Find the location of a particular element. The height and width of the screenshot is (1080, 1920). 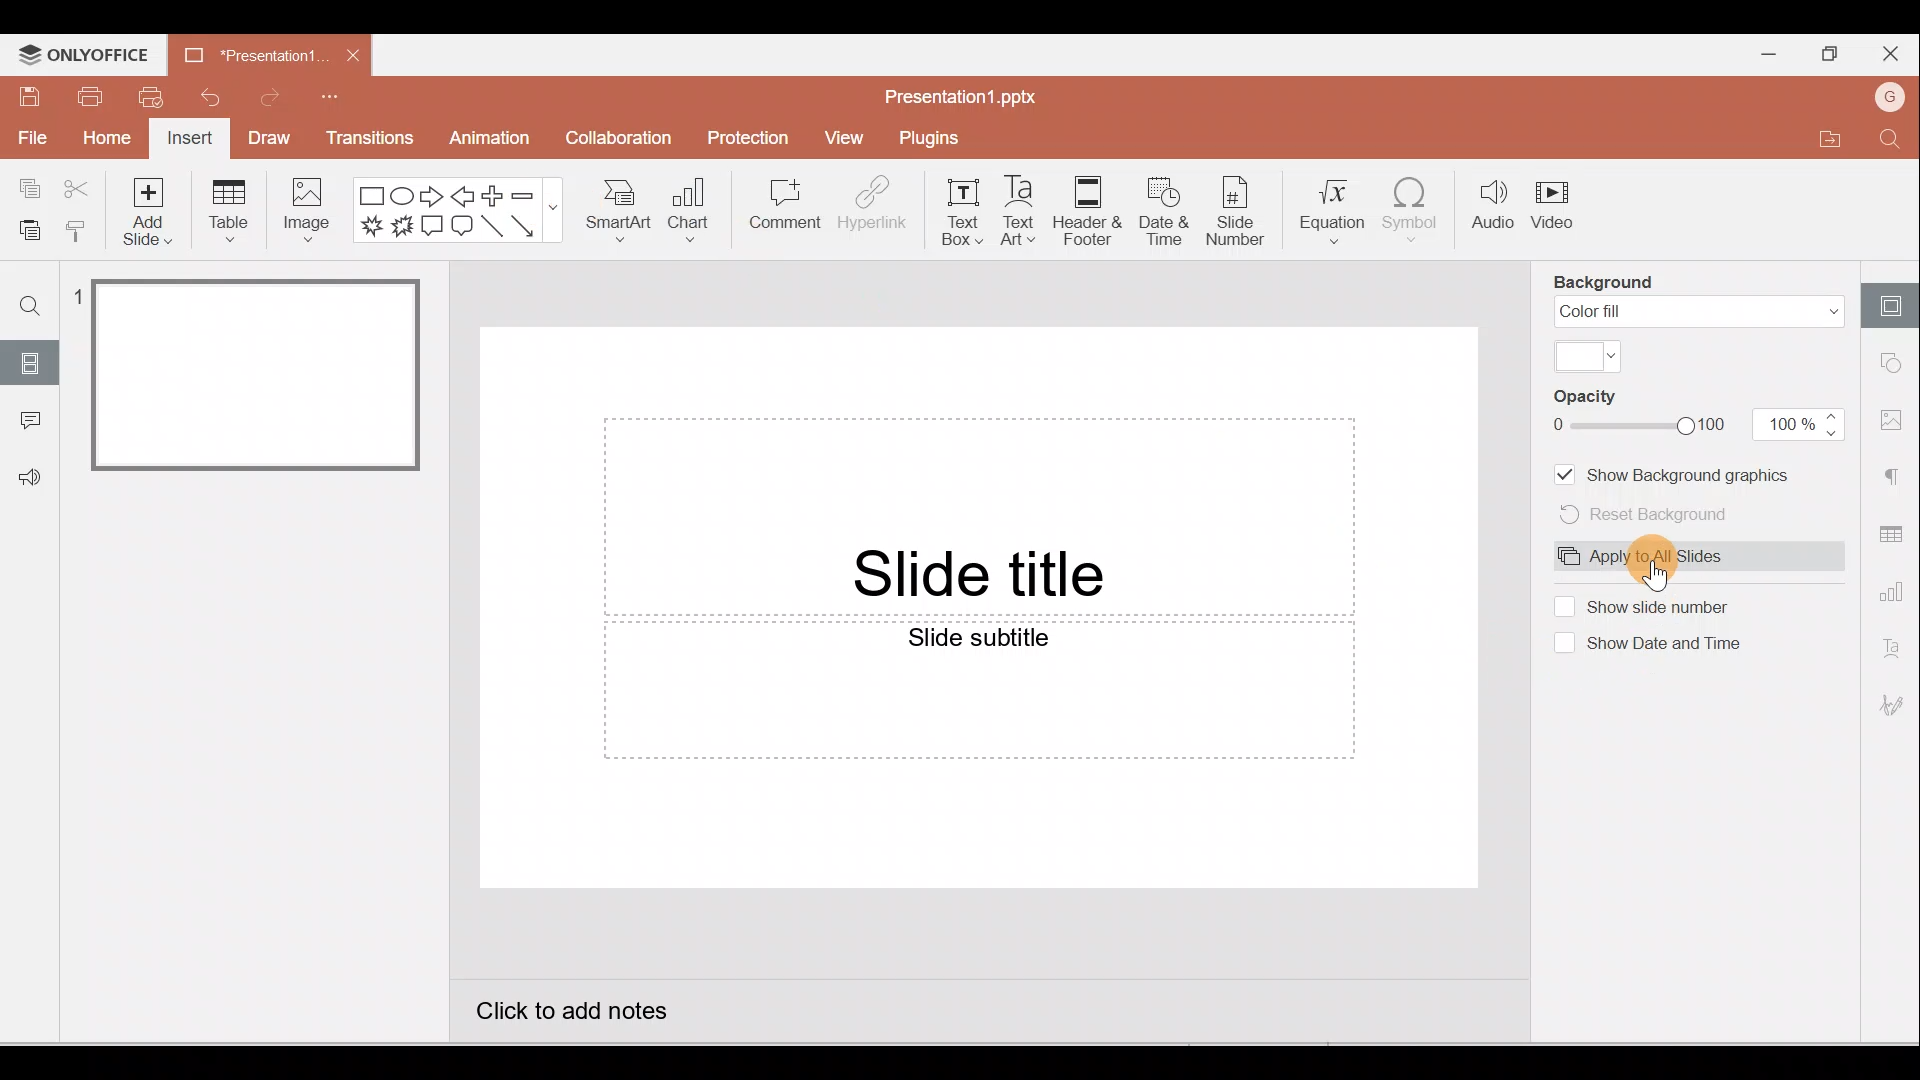

Equation is located at coordinates (1331, 210).